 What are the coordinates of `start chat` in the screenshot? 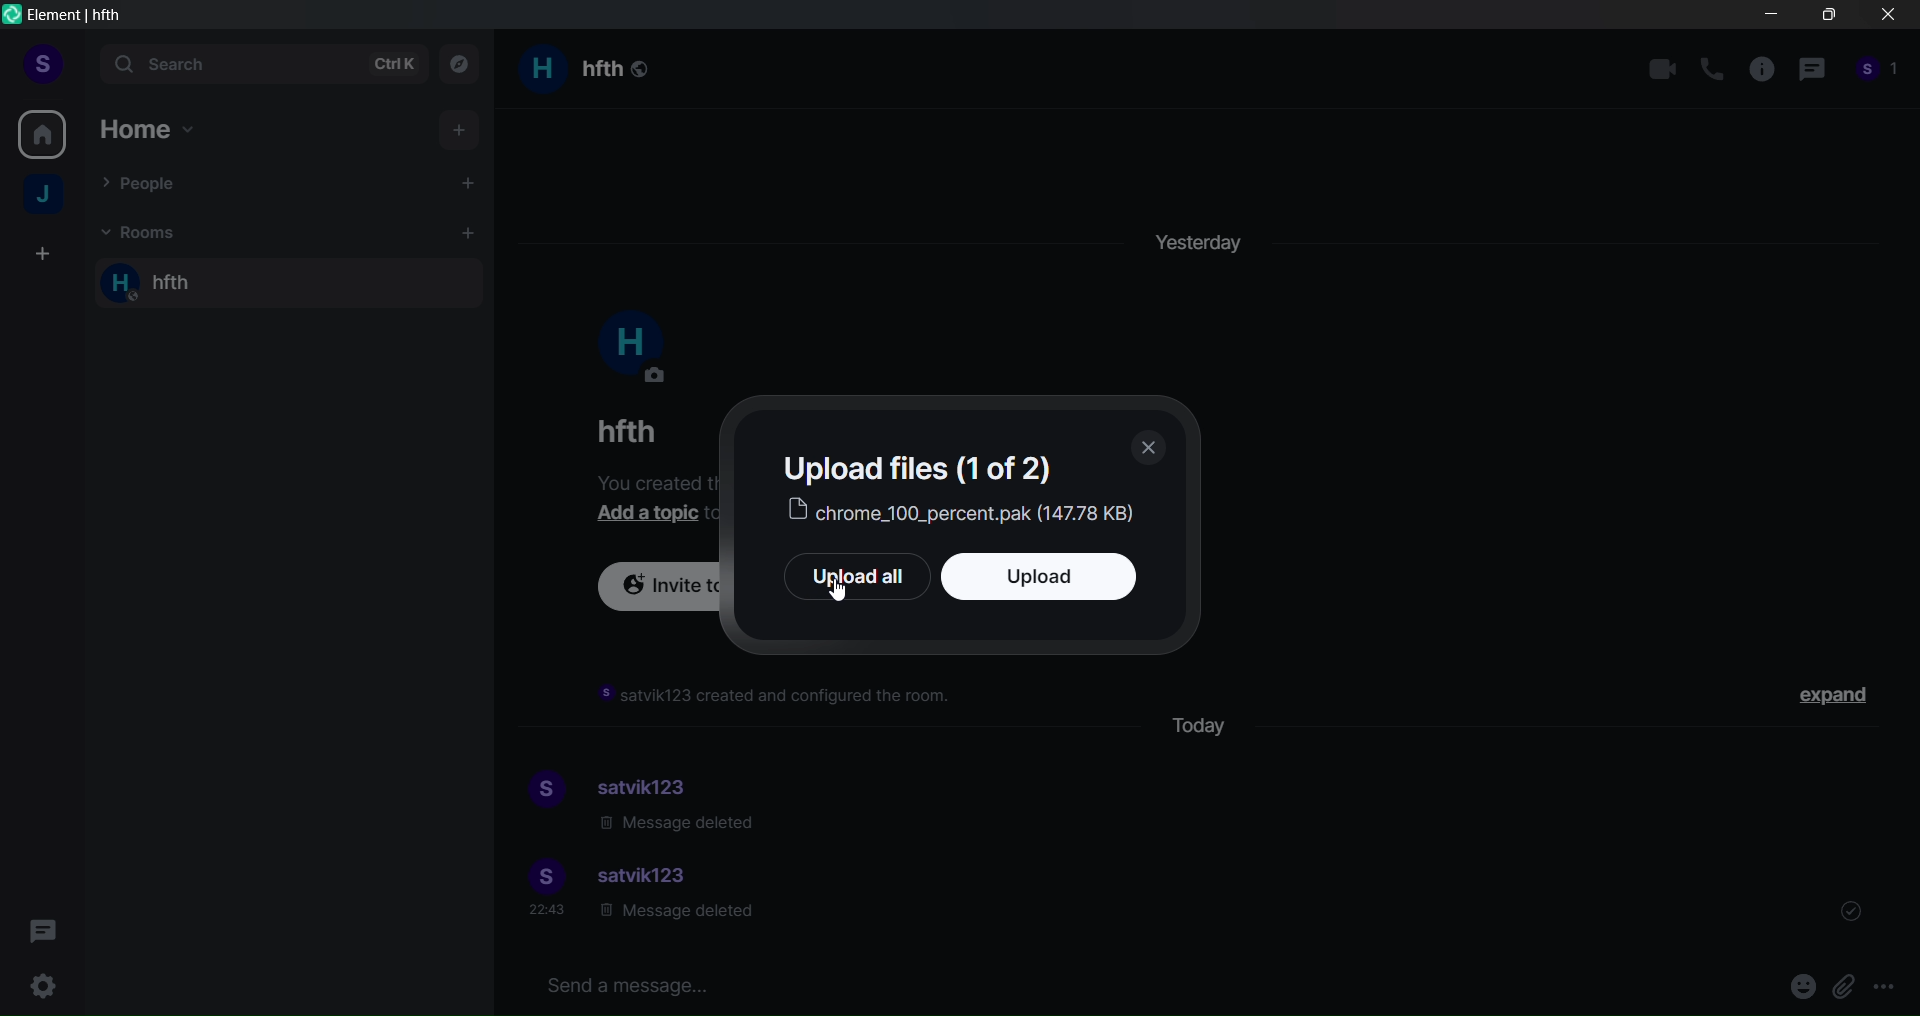 It's located at (464, 181).